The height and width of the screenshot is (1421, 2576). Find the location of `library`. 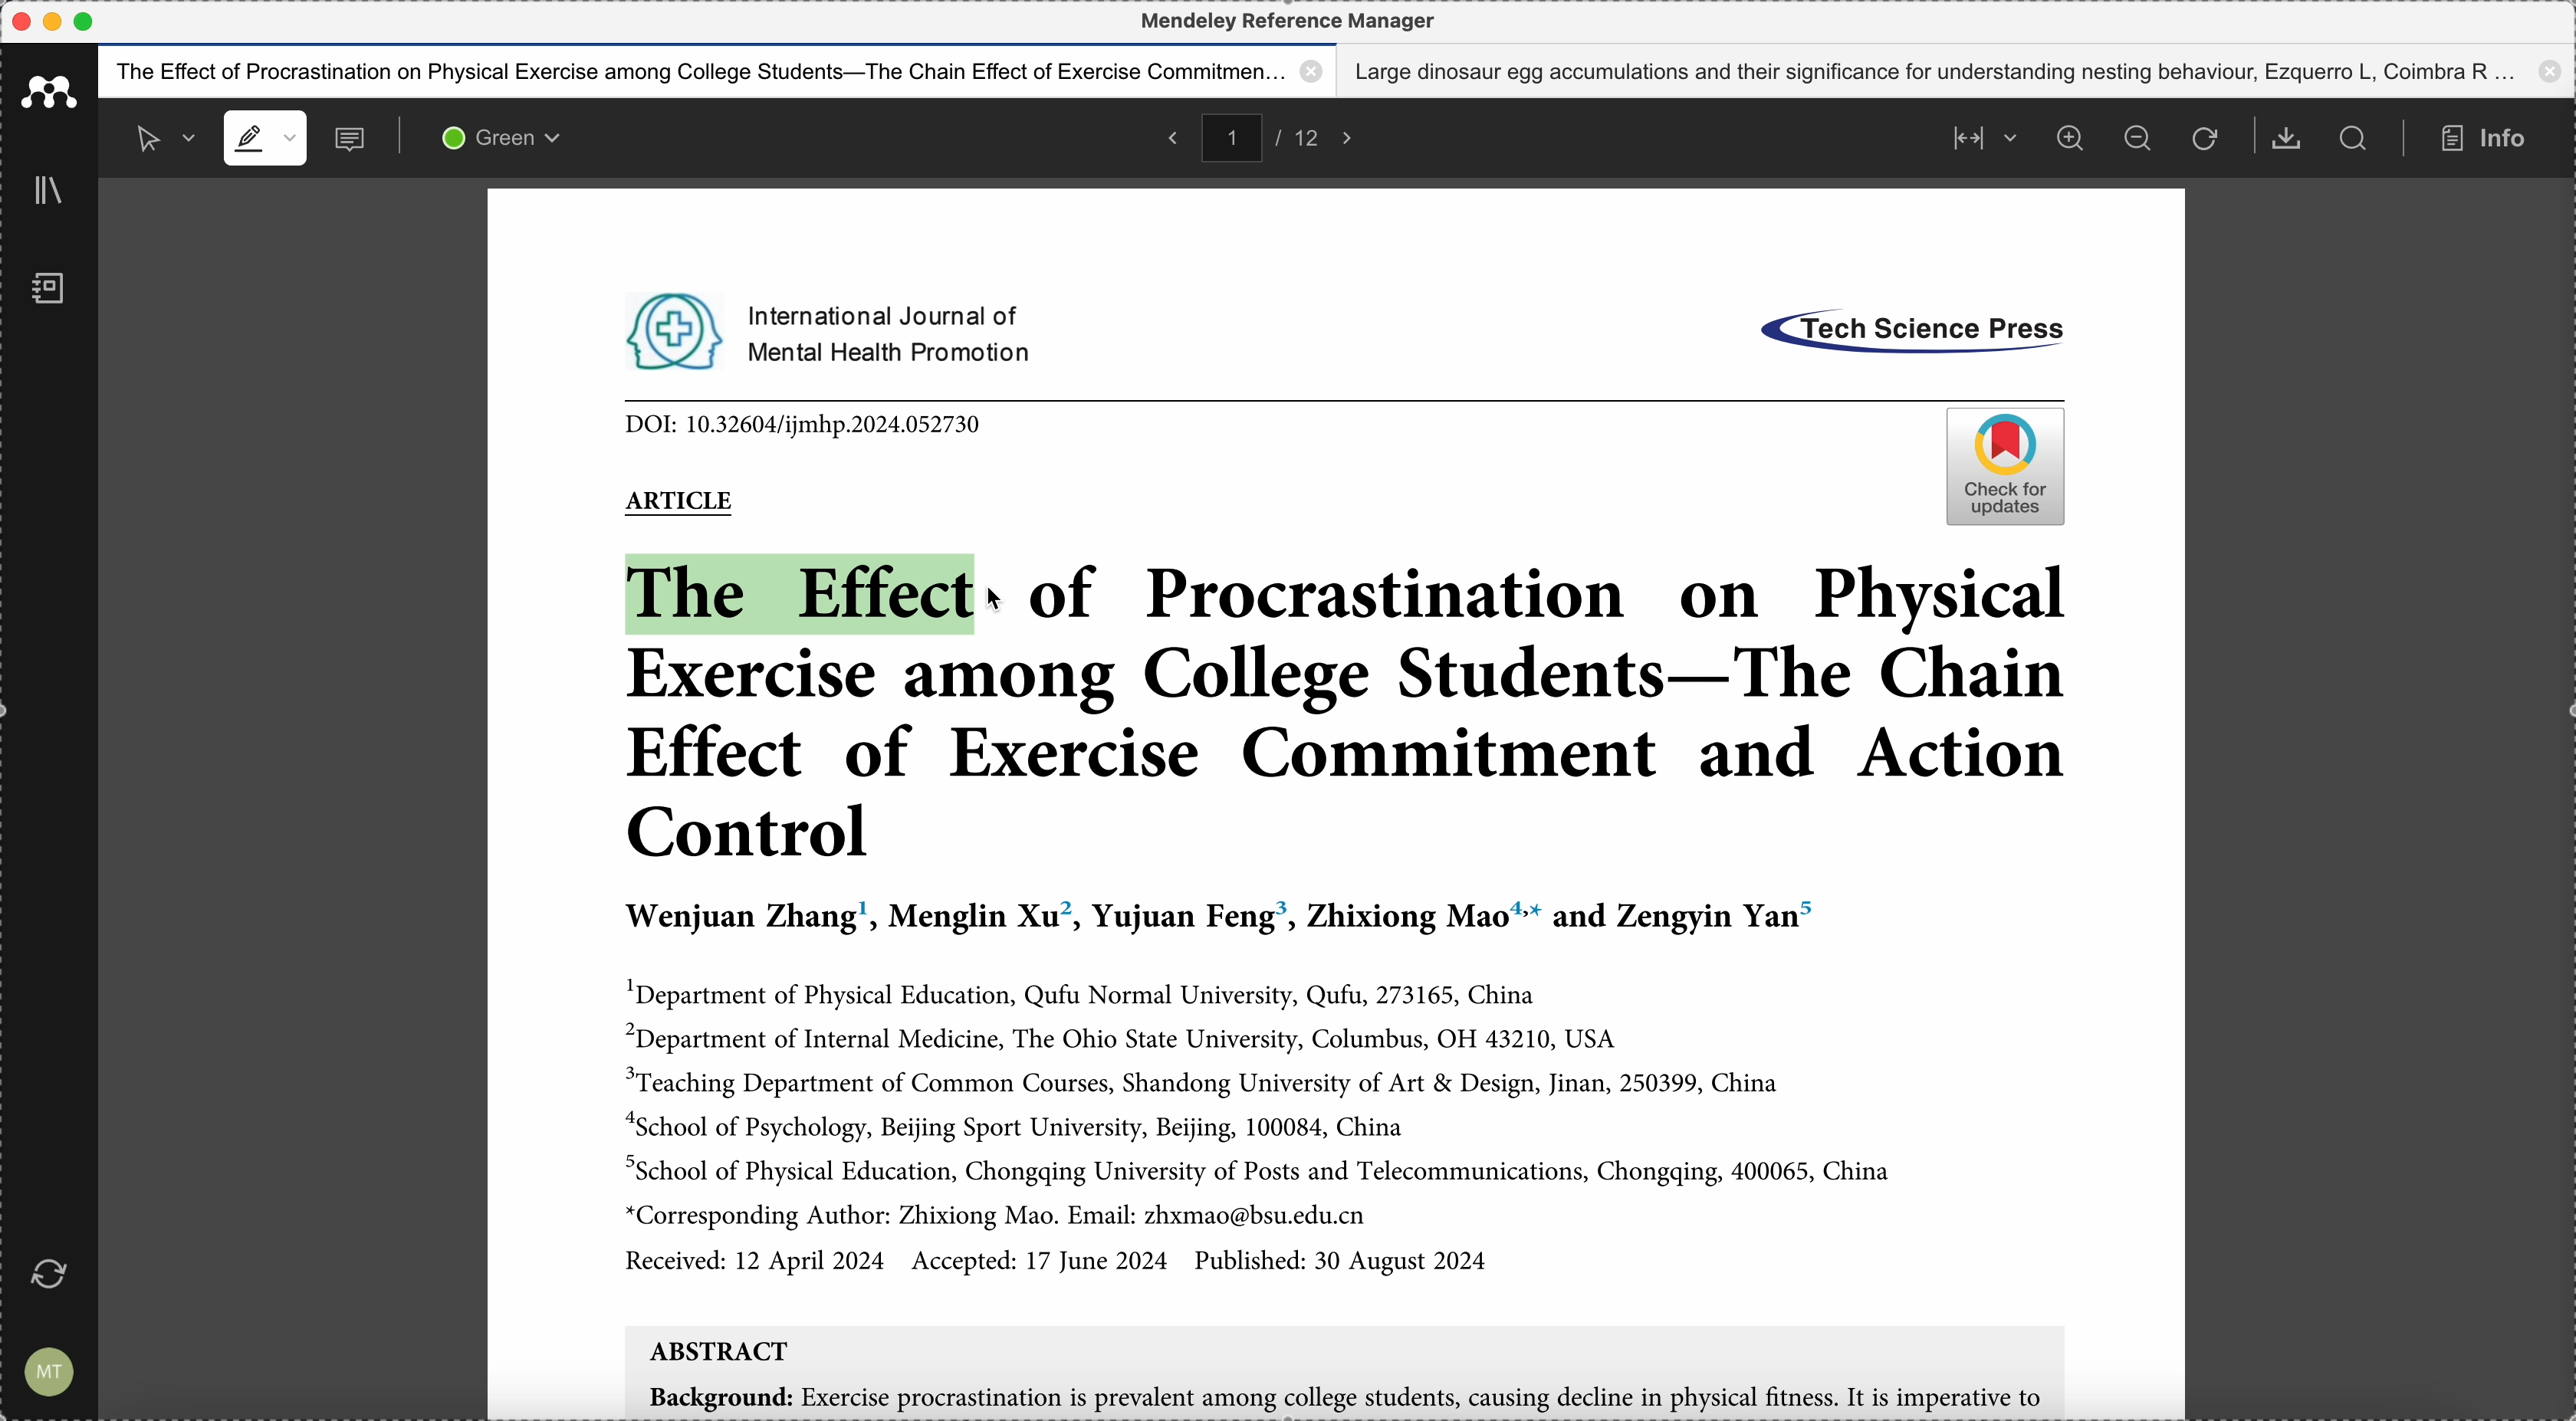

library is located at coordinates (53, 192).